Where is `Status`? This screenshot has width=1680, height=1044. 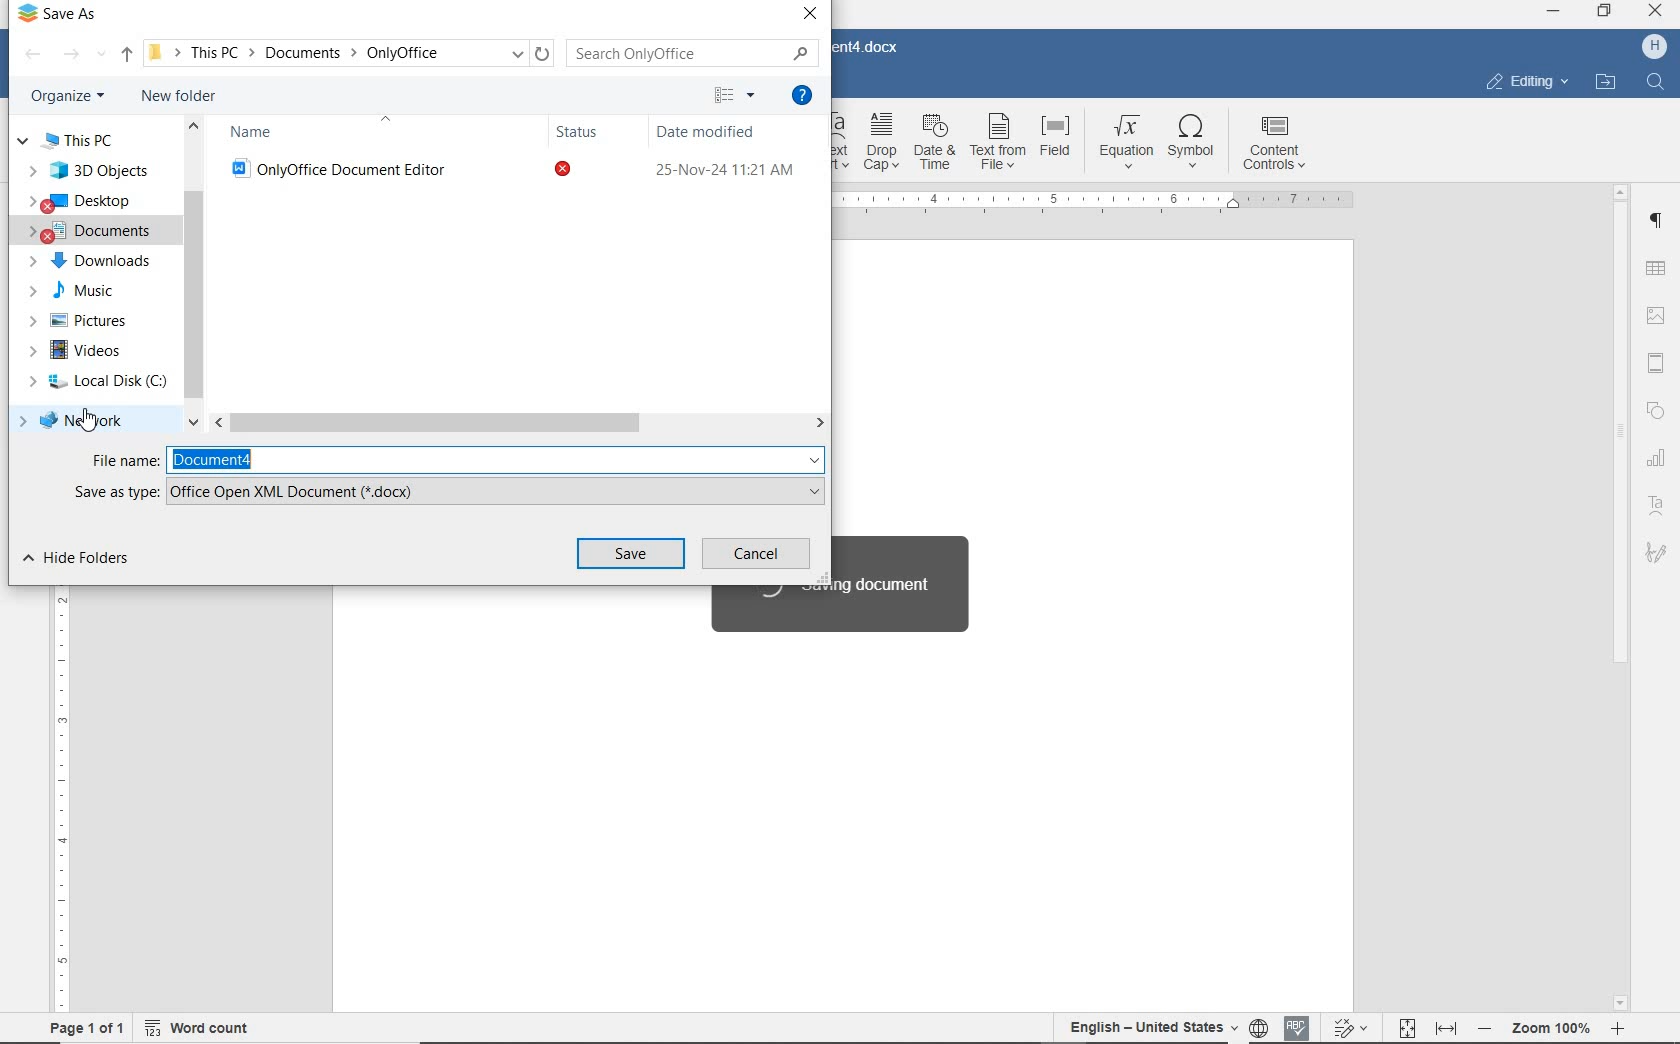
Status is located at coordinates (575, 130).